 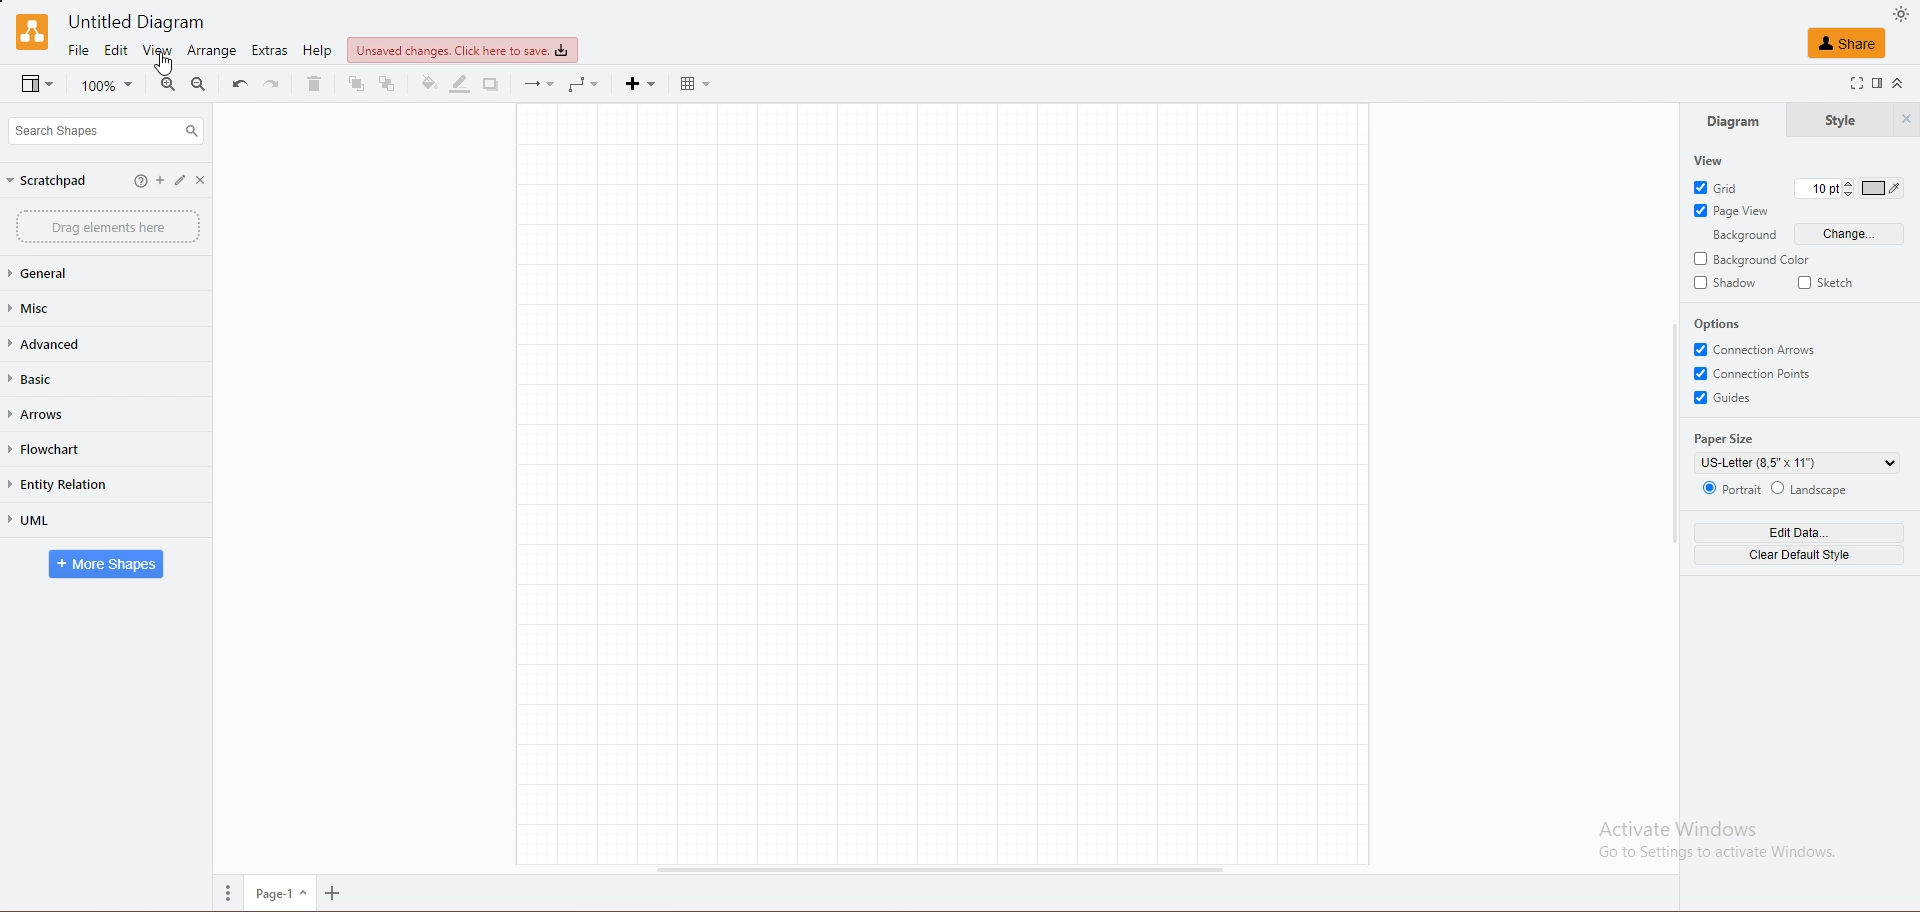 What do you see at coordinates (62, 273) in the screenshot?
I see `general` at bounding box center [62, 273].